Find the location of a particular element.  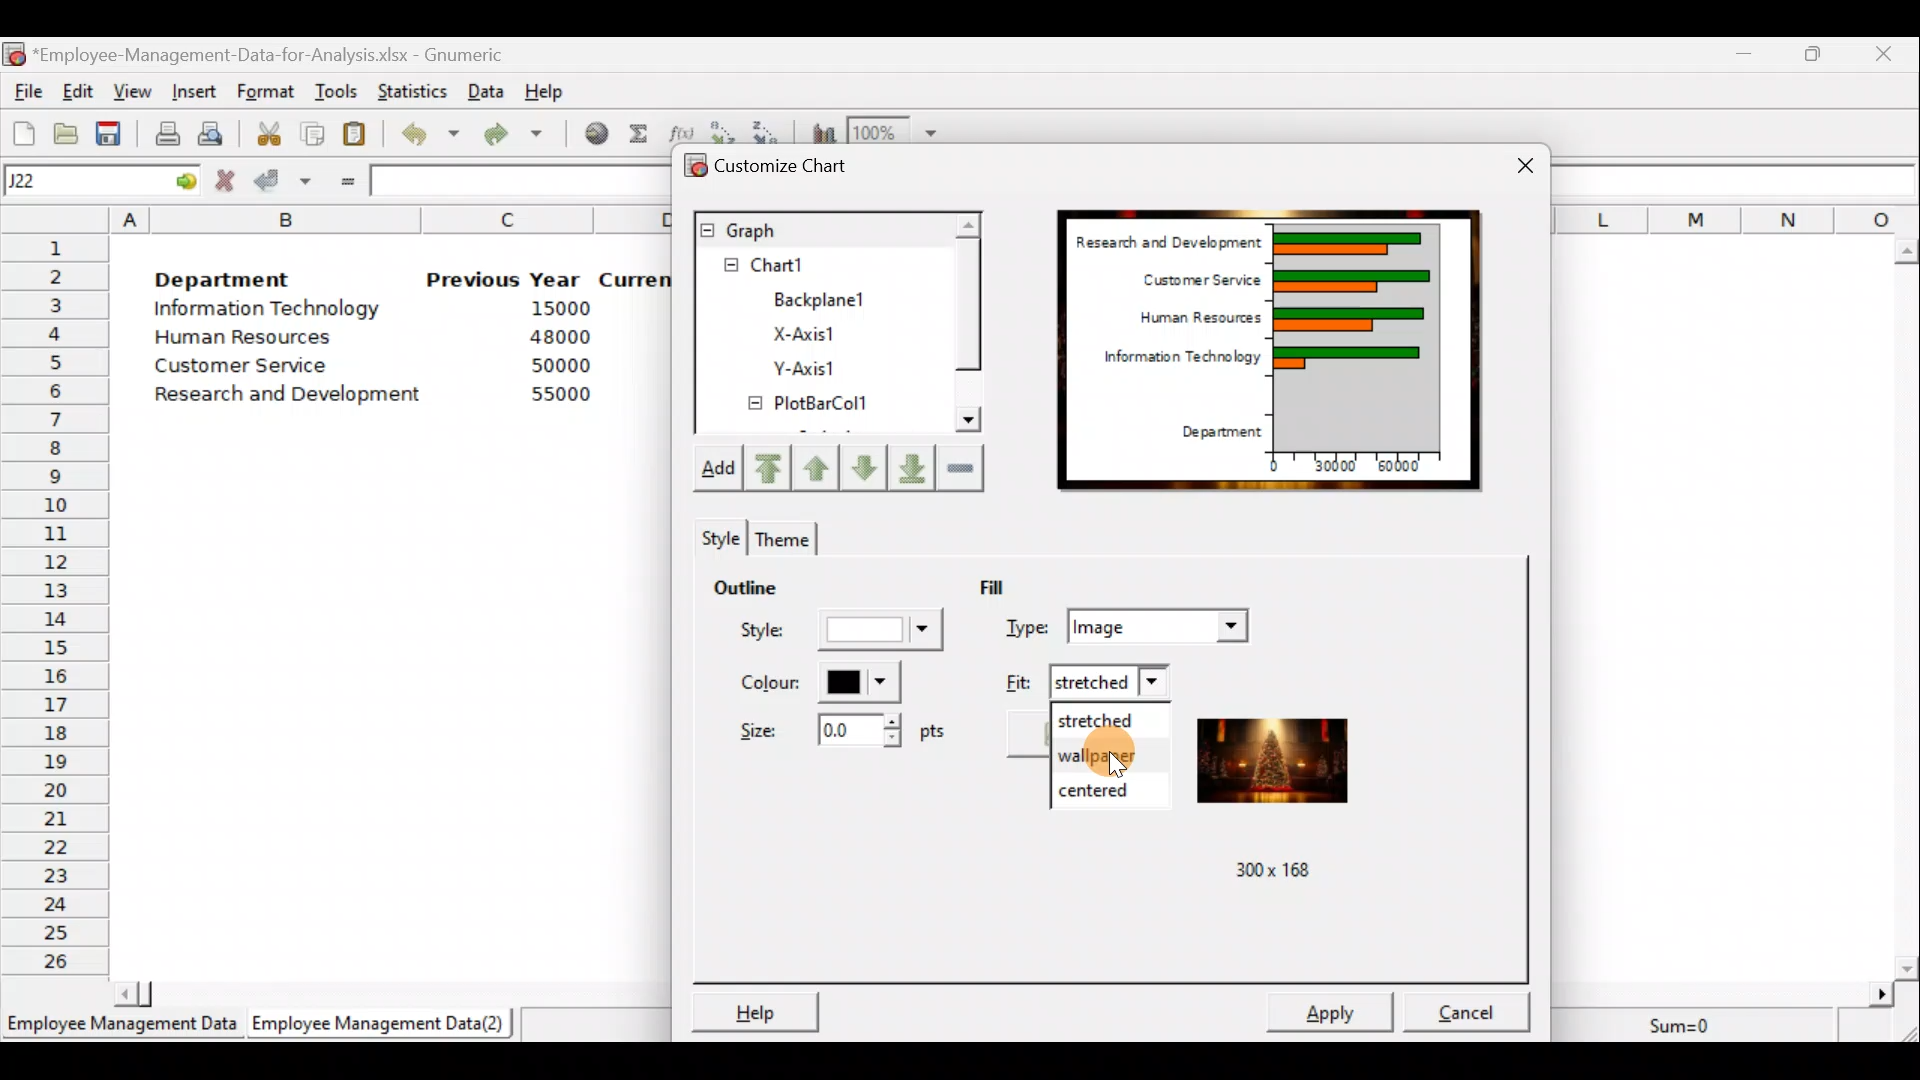

60000 is located at coordinates (1411, 467).